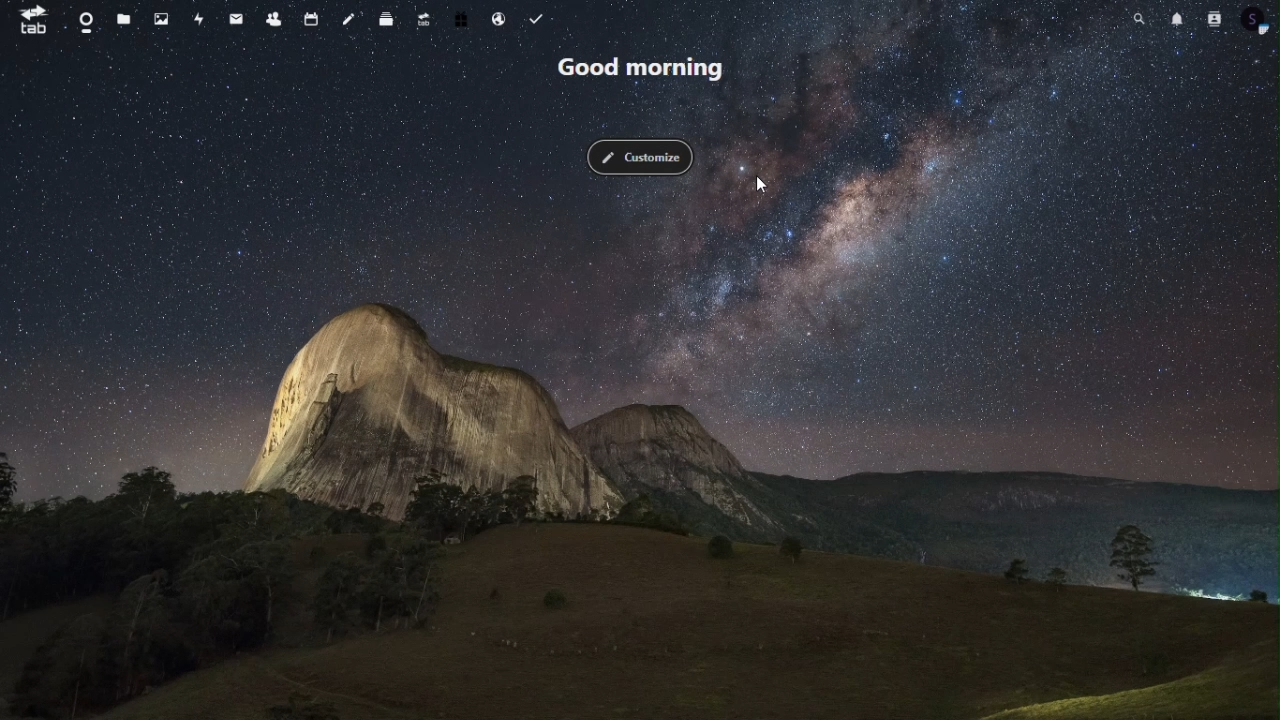 The image size is (1280, 720). I want to click on customize, so click(640, 158).